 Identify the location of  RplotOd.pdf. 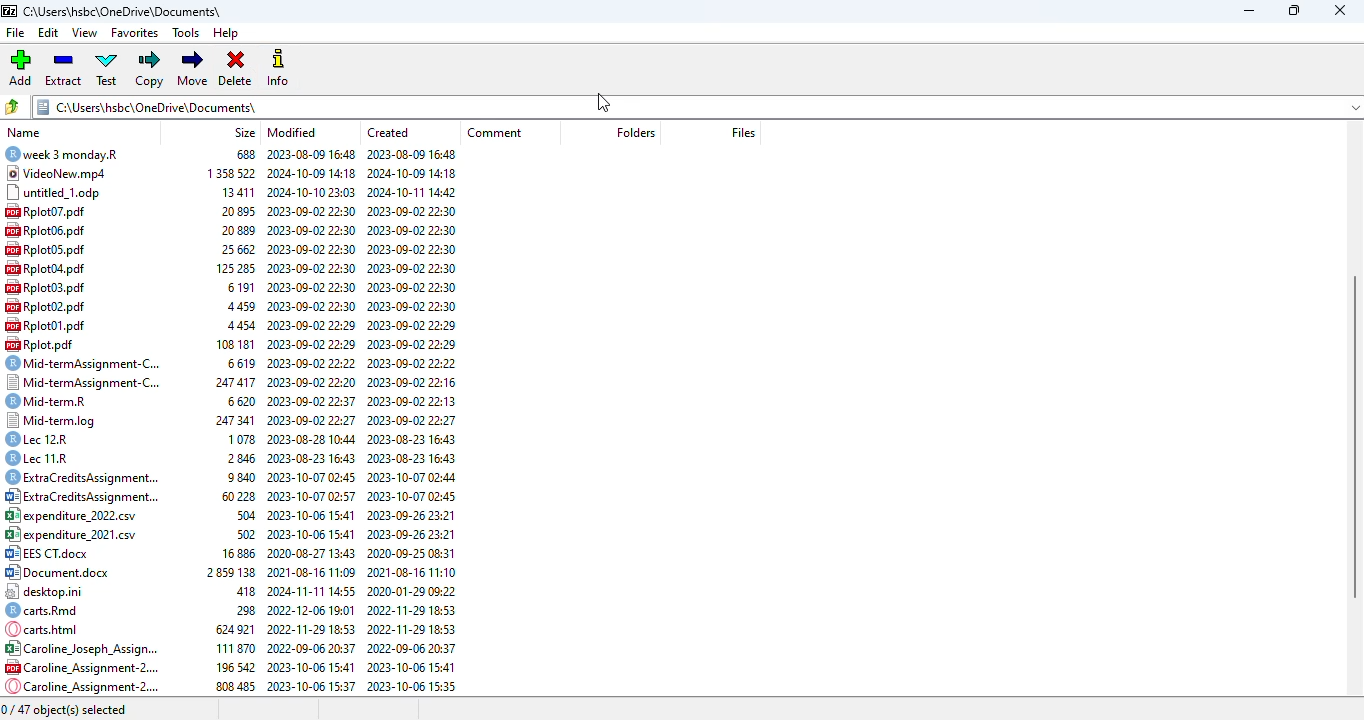
(53, 268).